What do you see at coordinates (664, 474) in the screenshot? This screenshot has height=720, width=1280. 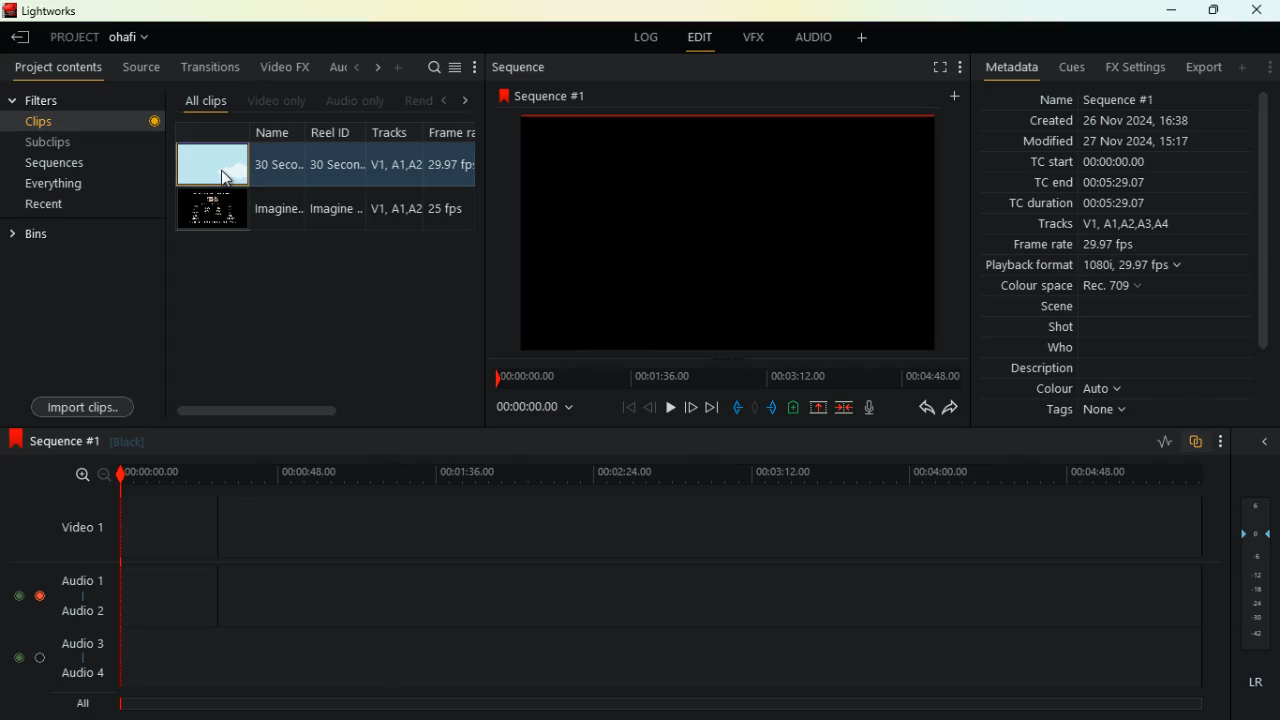 I see `time` at bounding box center [664, 474].